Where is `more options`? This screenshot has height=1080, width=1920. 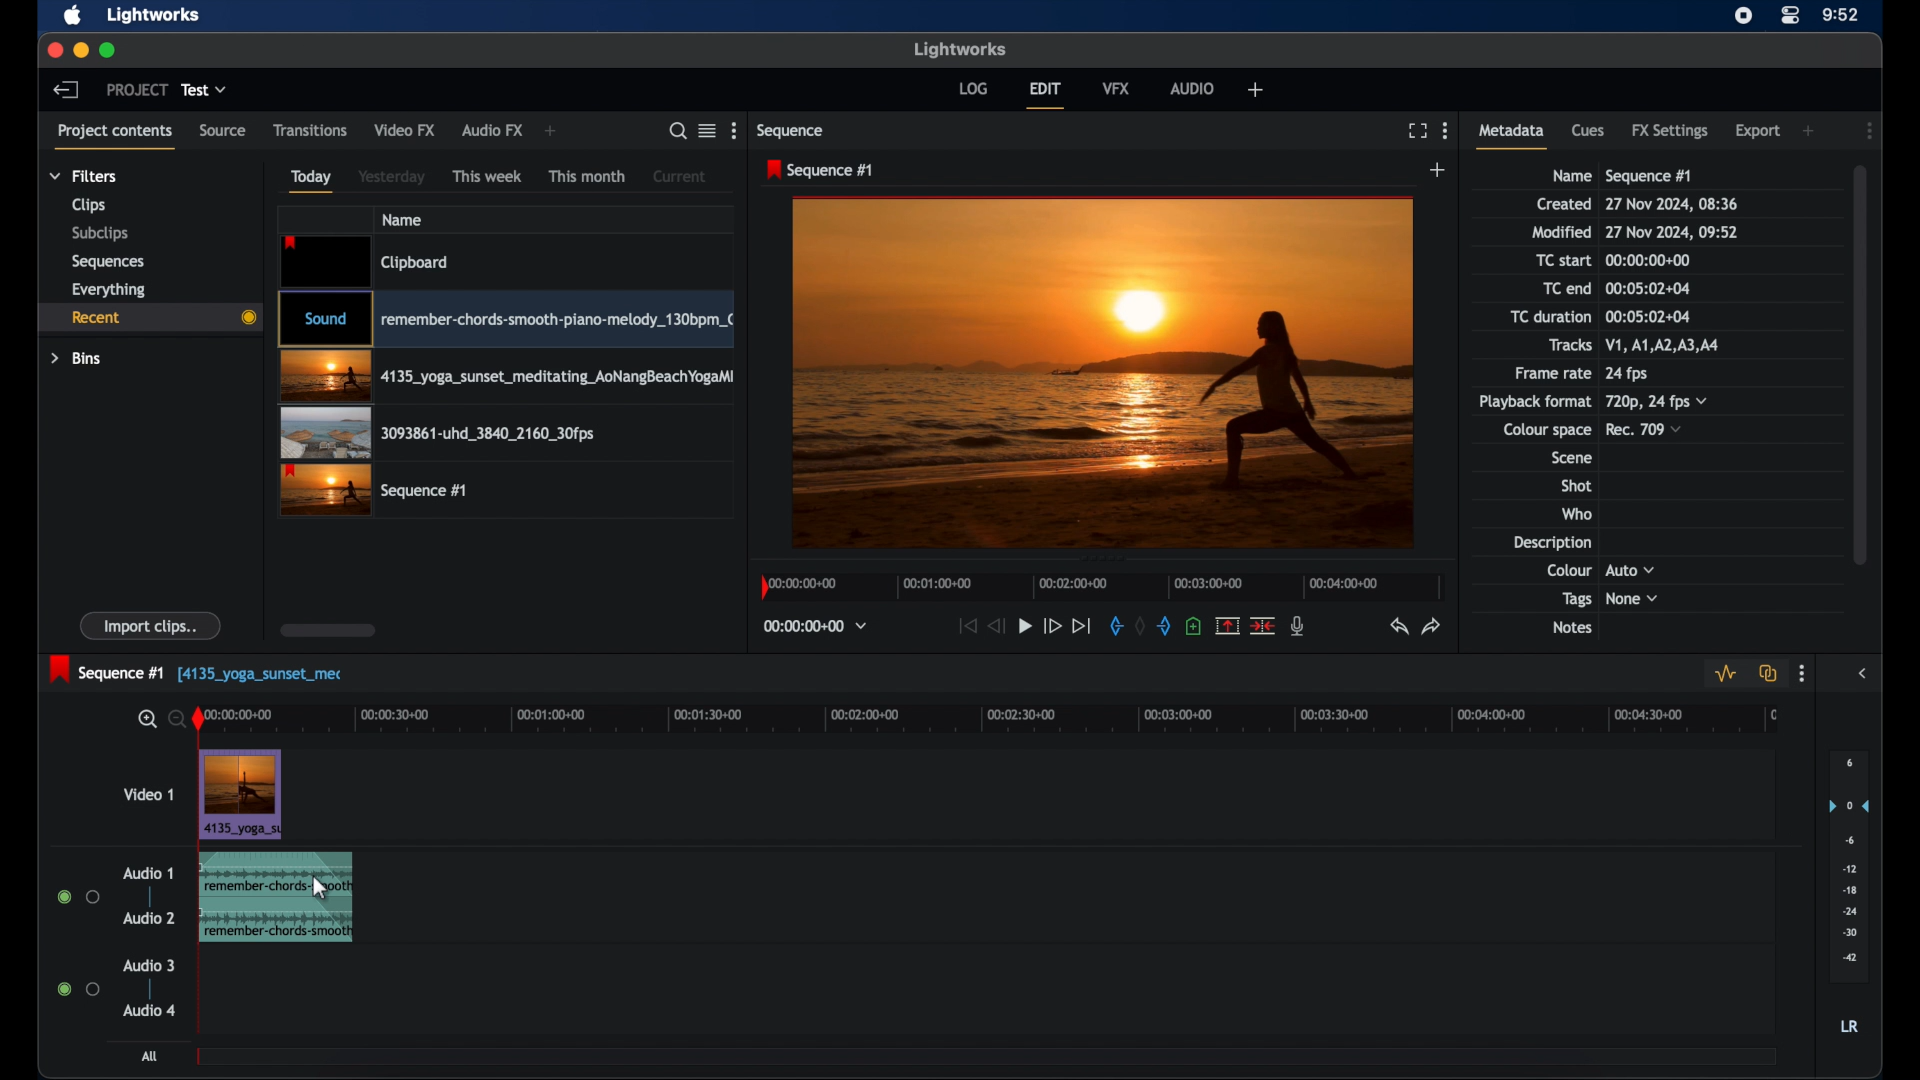 more options is located at coordinates (1446, 131).